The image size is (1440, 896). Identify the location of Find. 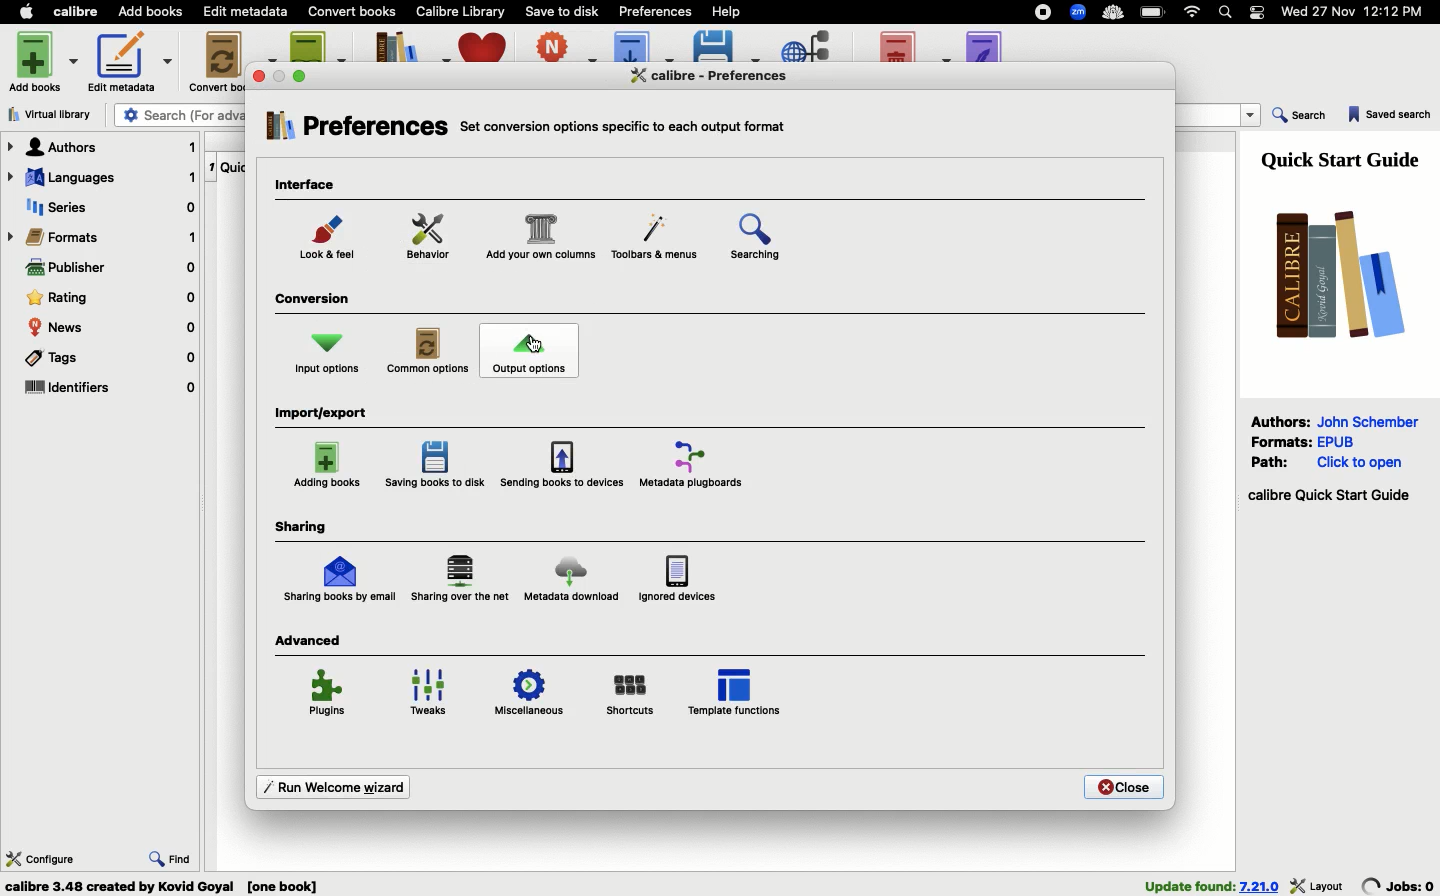
(171, 856).